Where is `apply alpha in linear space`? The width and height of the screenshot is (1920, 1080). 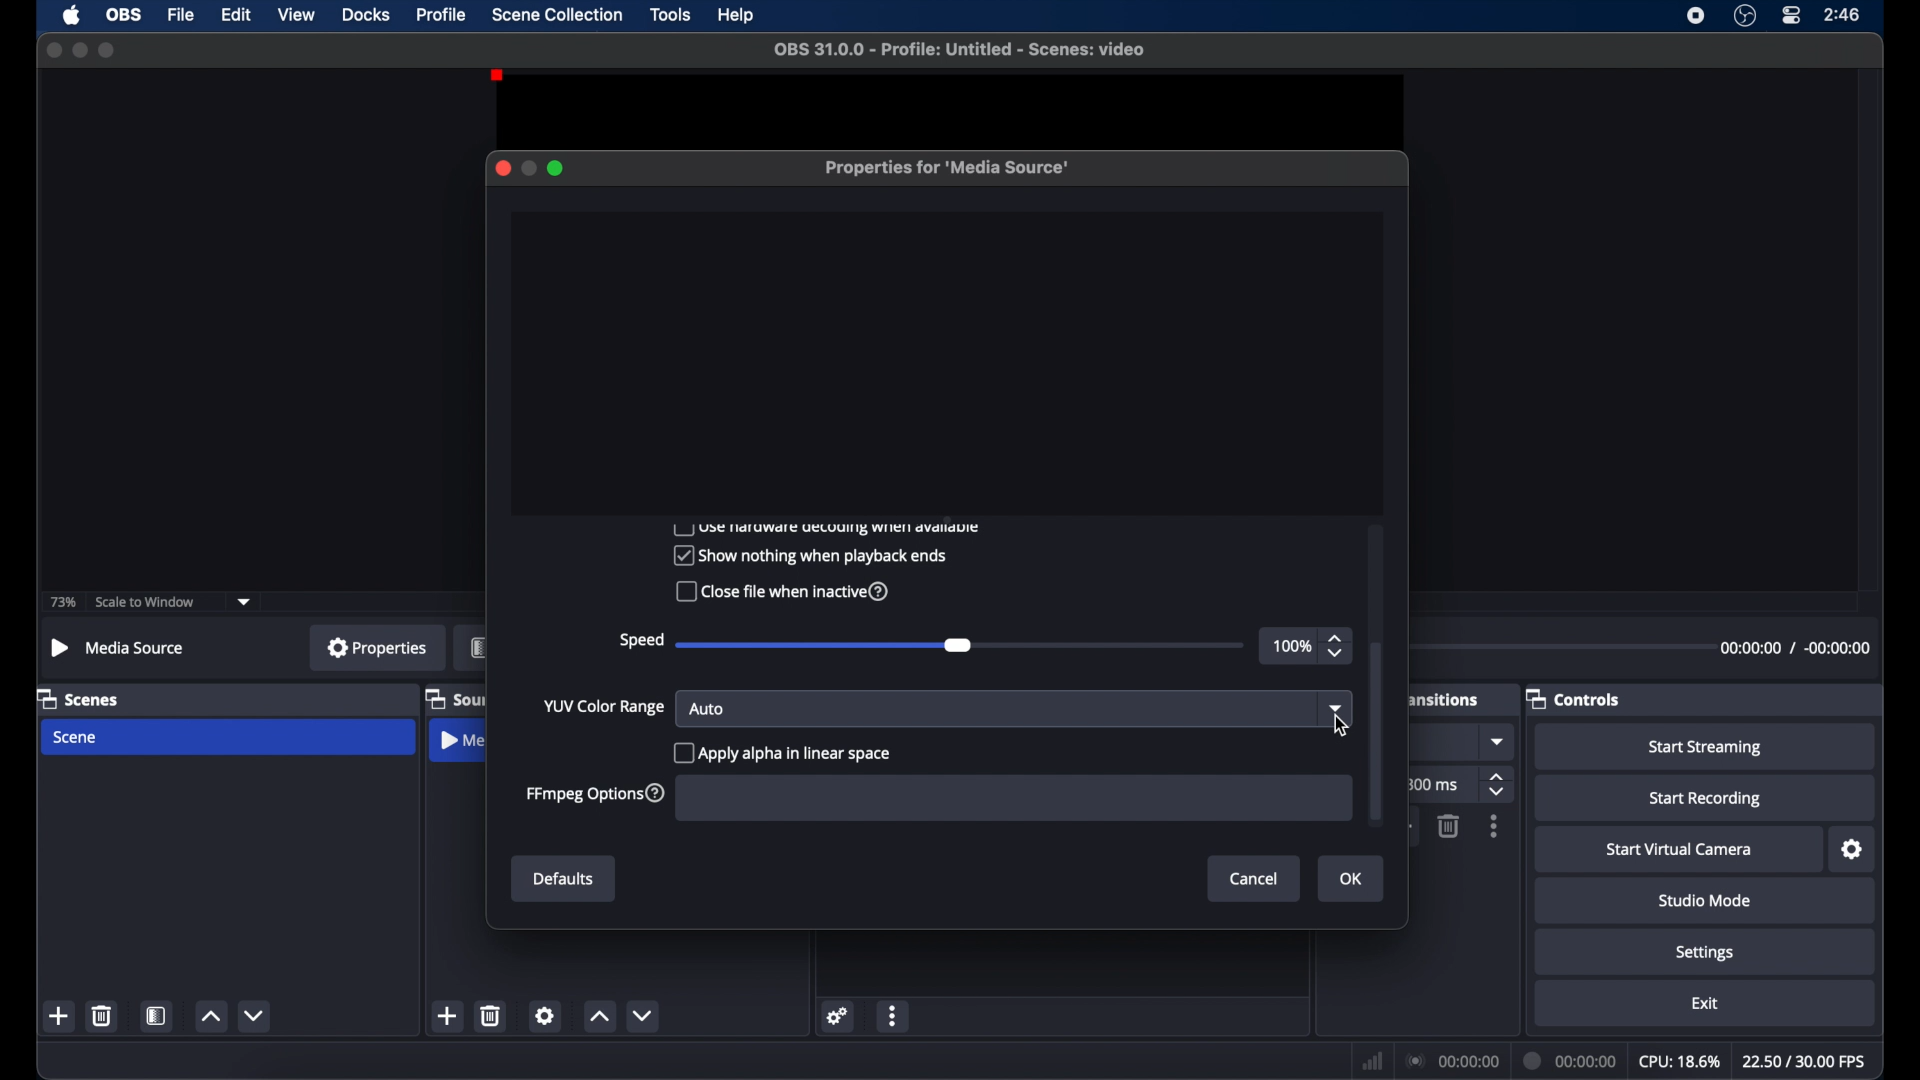
apply alpha in linear space is located at coordinates (786, 749).